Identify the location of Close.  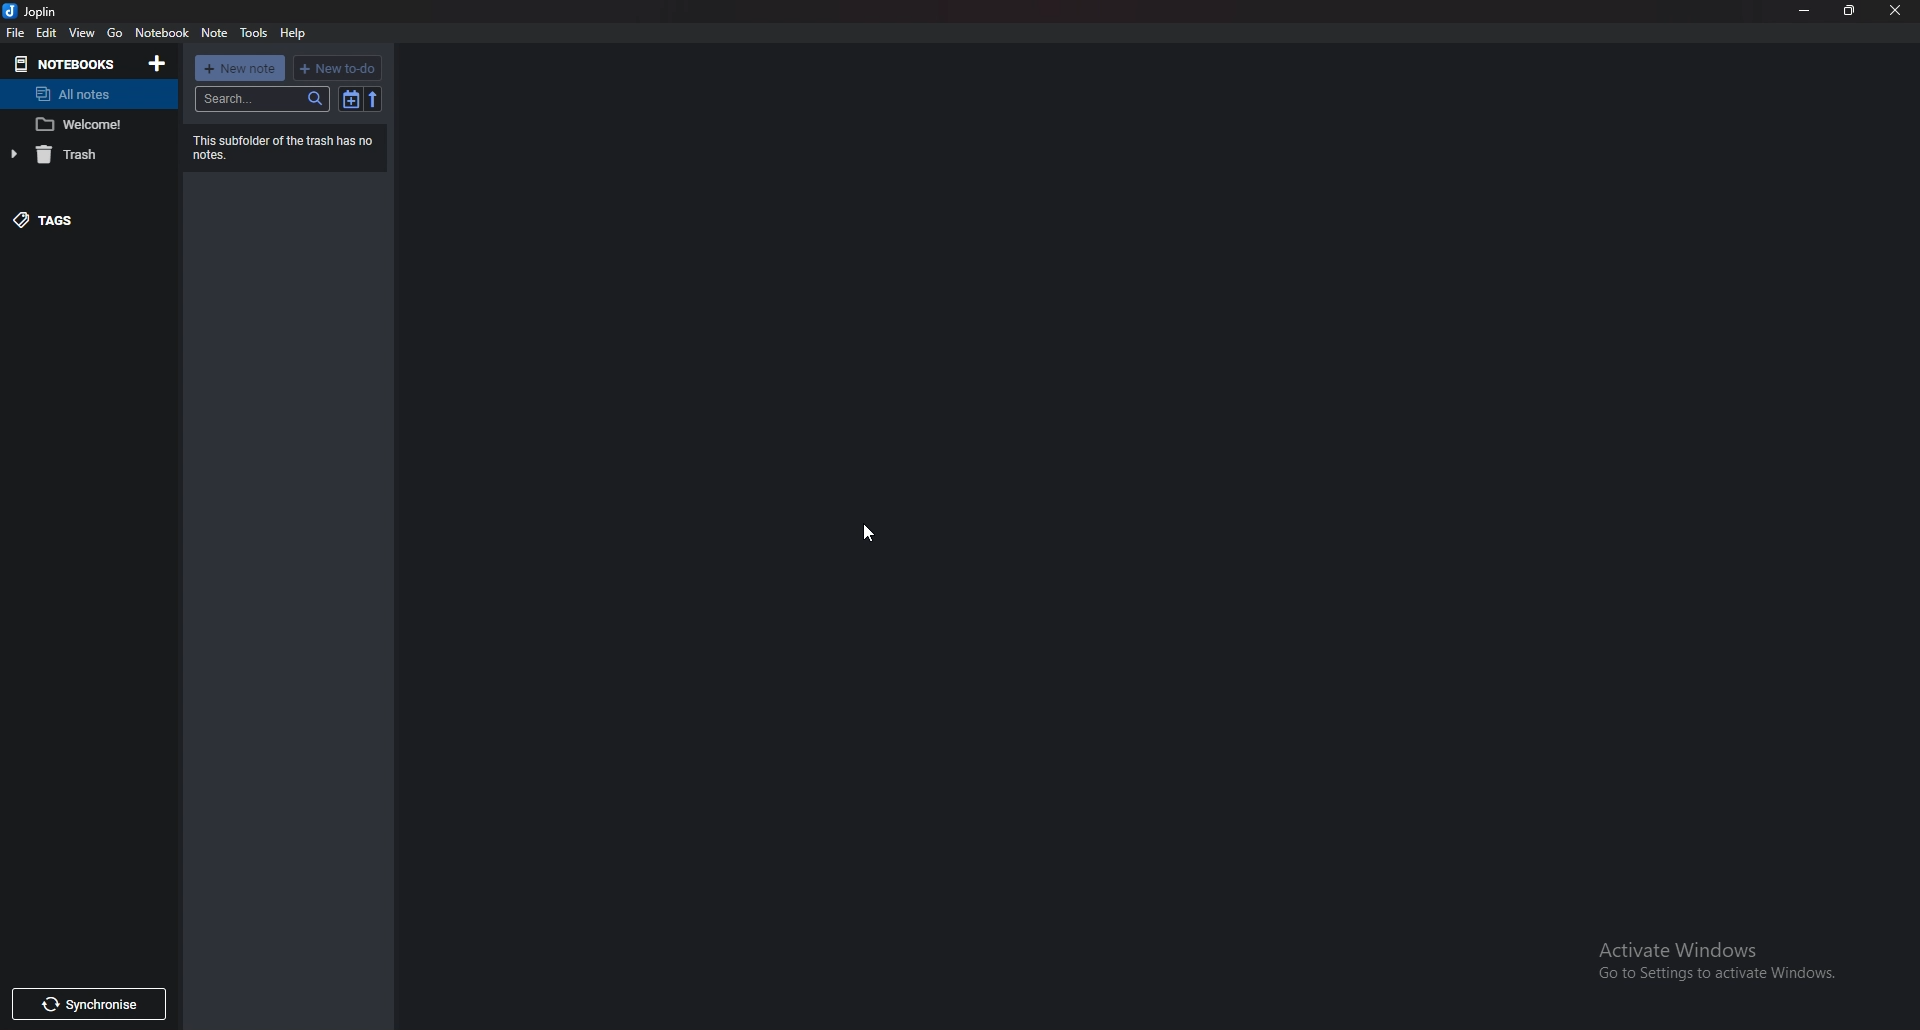
(1894, 10).